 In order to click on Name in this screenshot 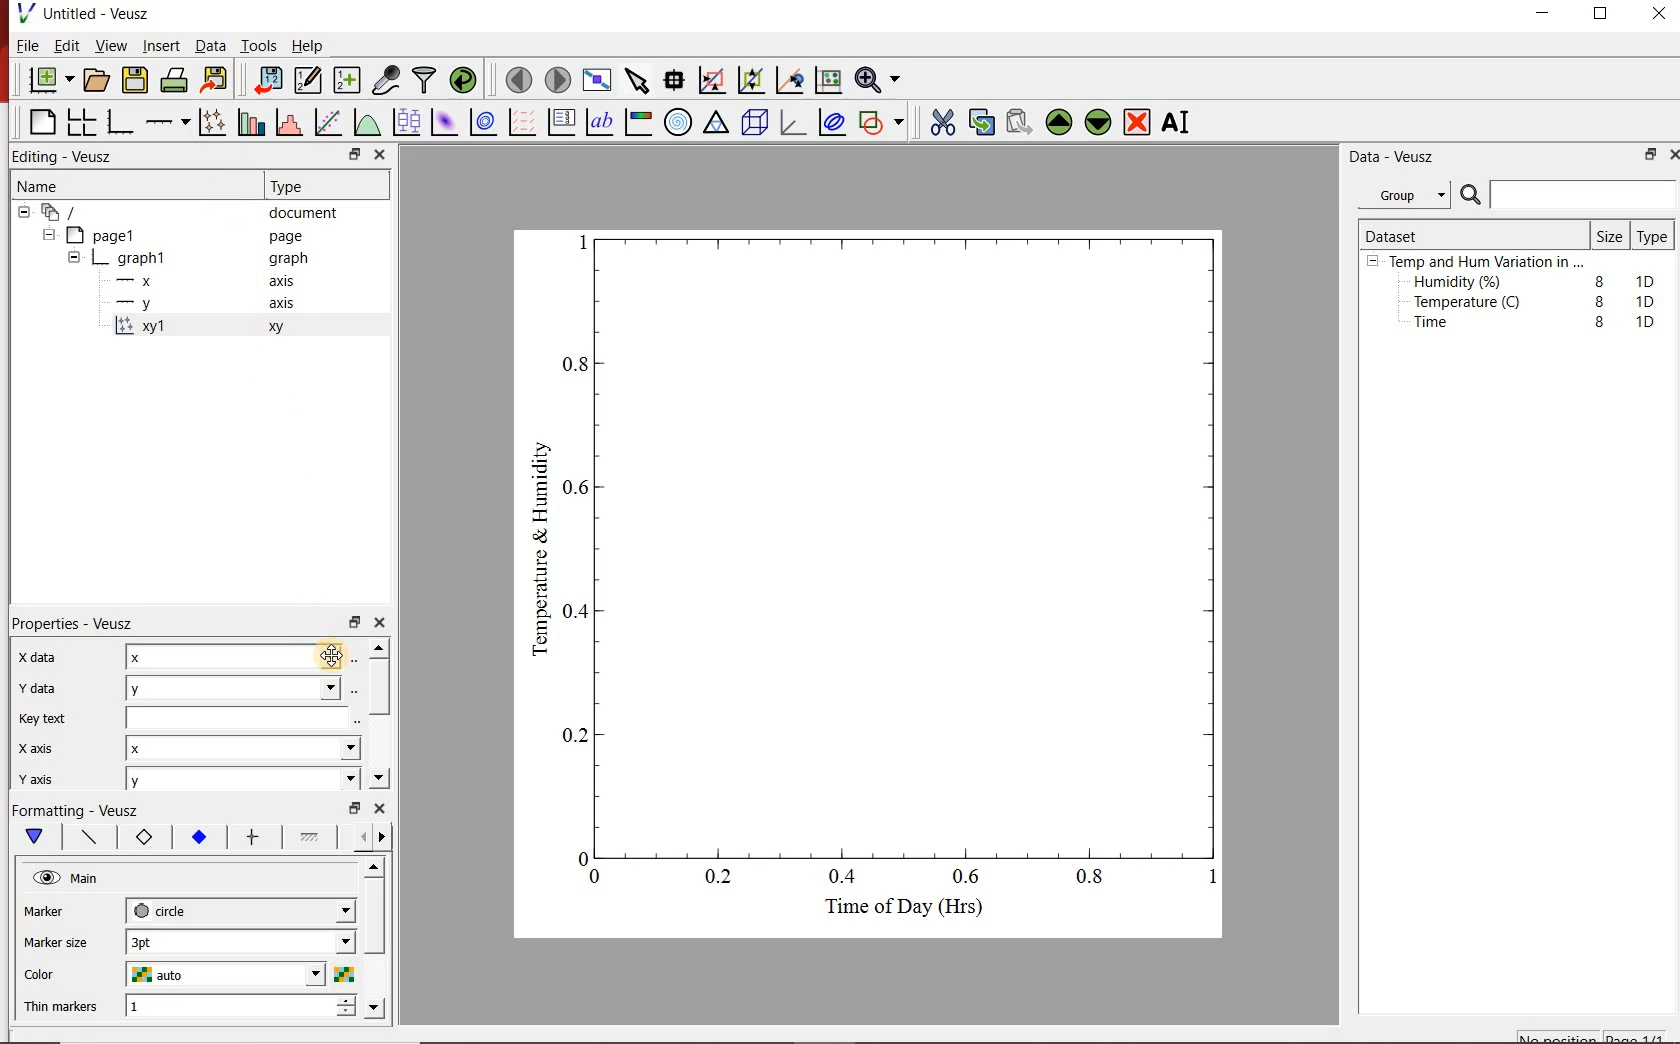, I will do `click(56, 188)`.